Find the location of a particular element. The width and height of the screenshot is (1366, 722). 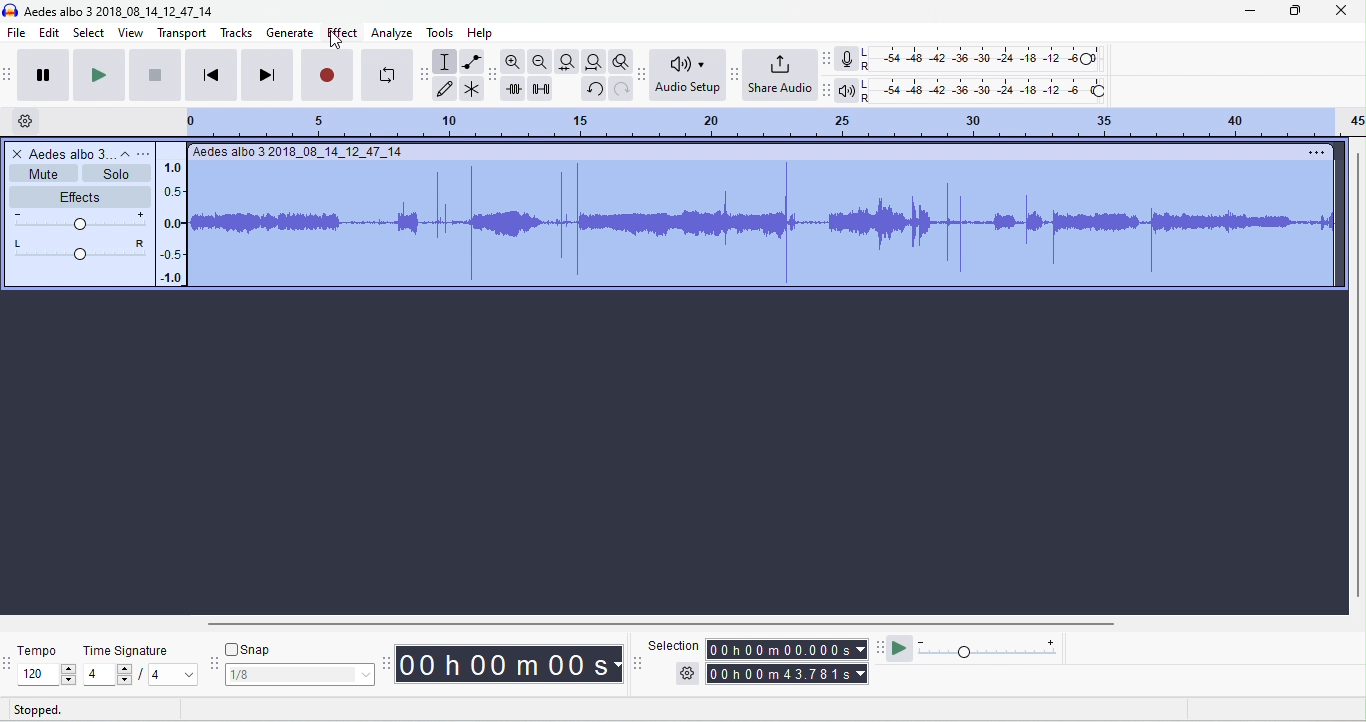

undo is located at coordinates (596, 89).